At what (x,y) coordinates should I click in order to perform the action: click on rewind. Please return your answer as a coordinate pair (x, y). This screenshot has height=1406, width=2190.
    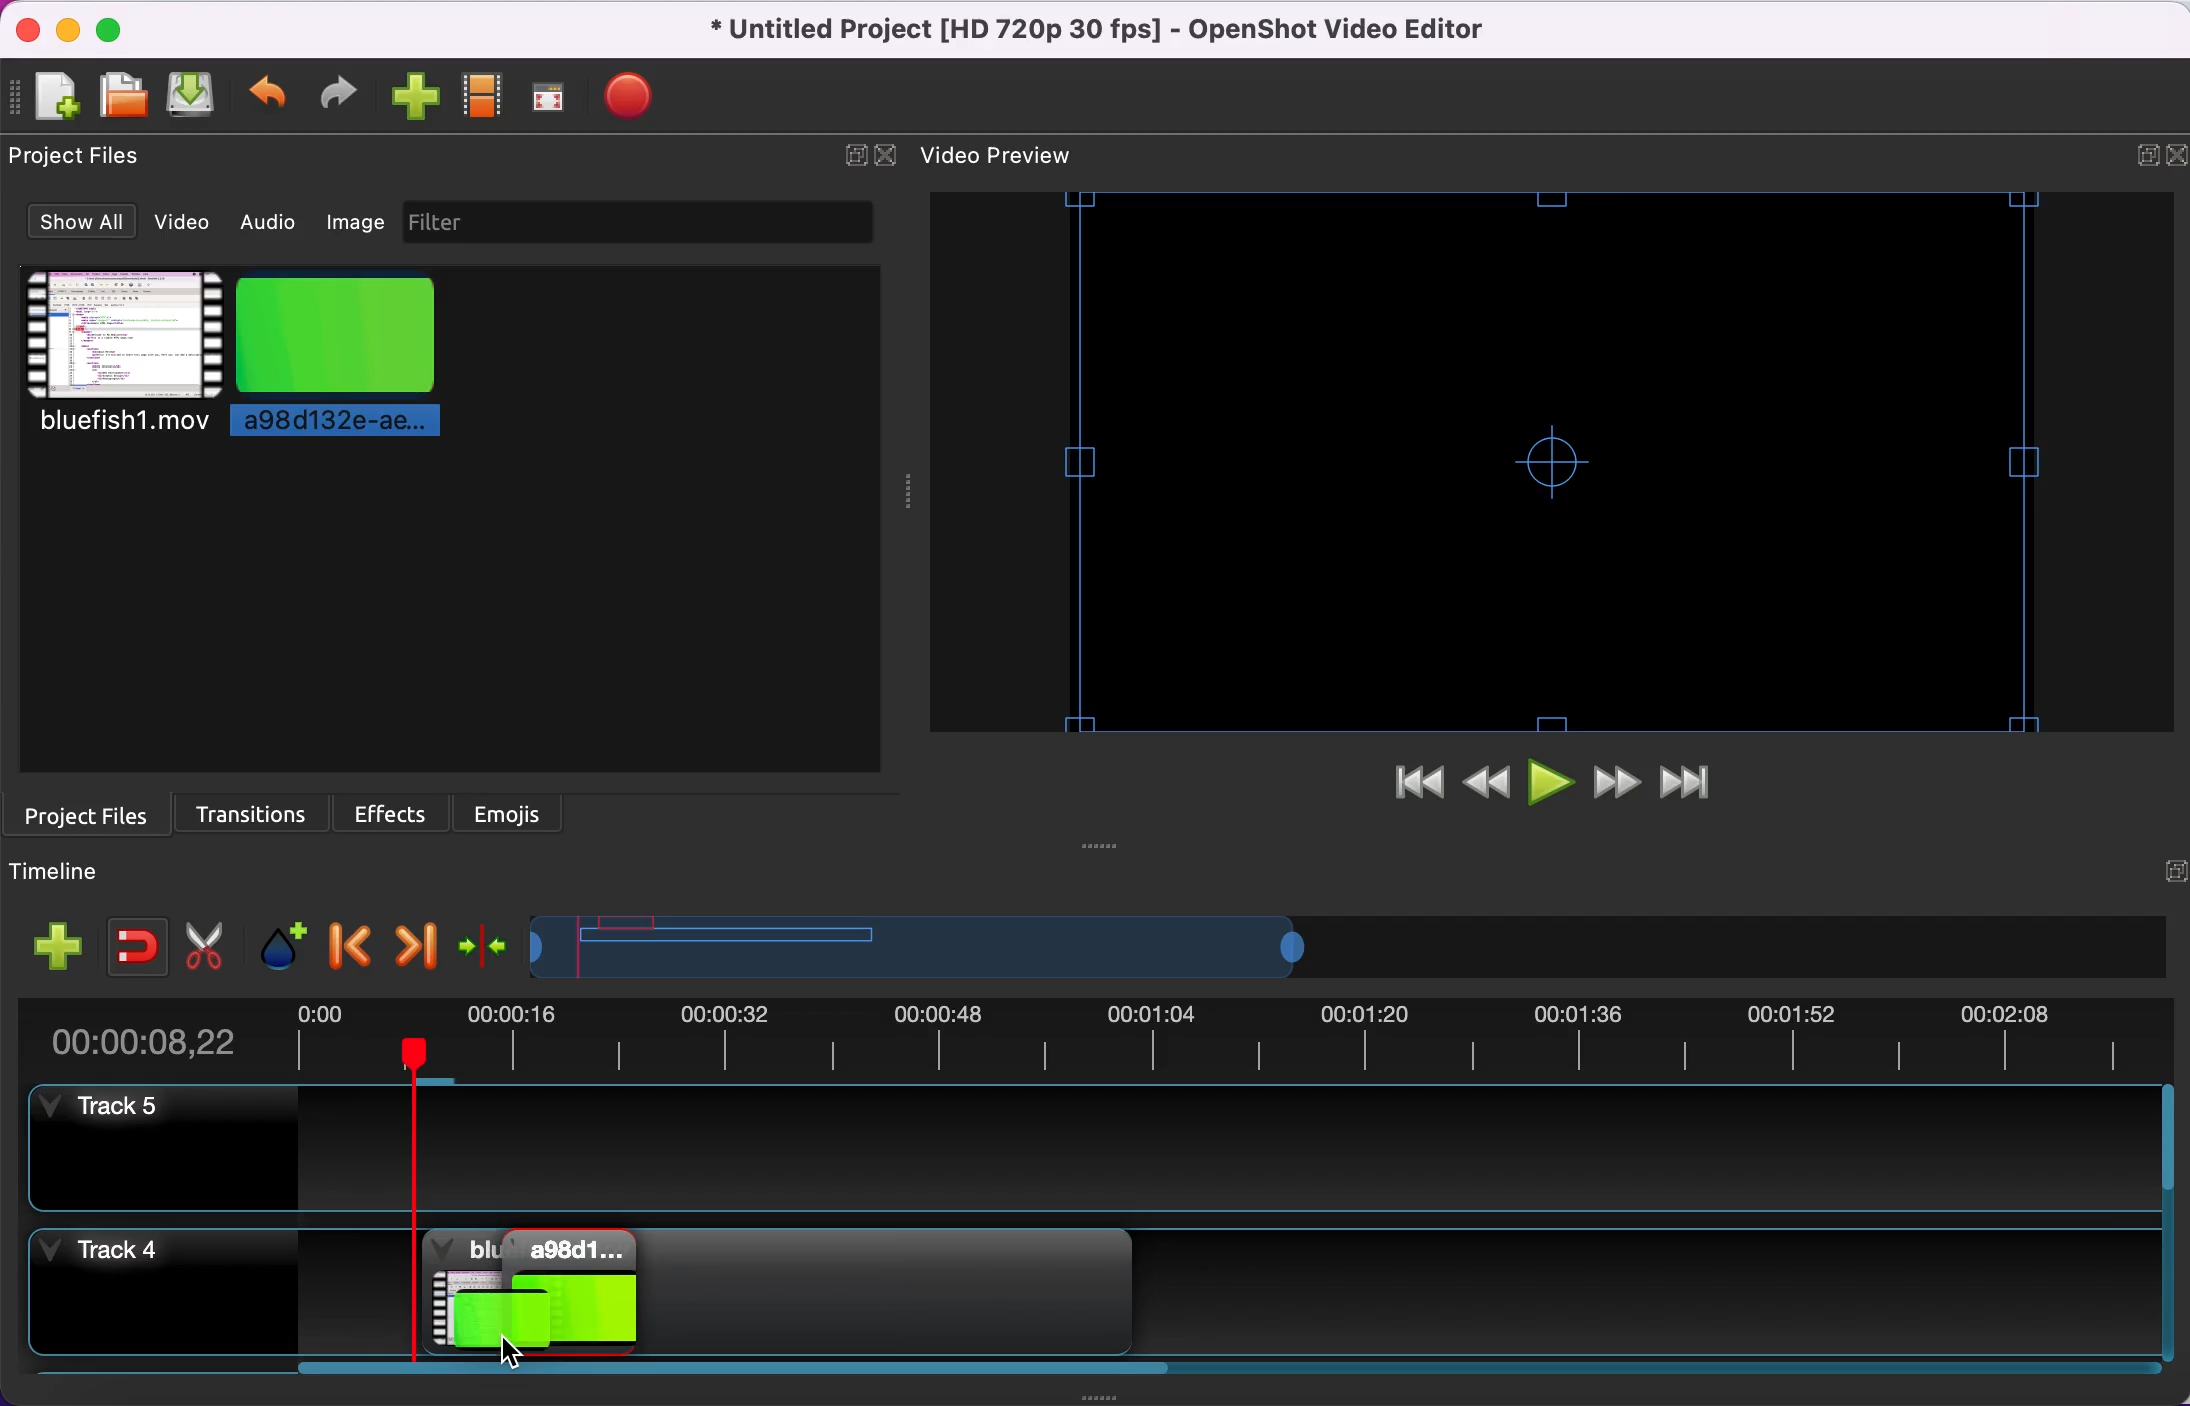
    Looking at the image, I should click on (1488, 784).